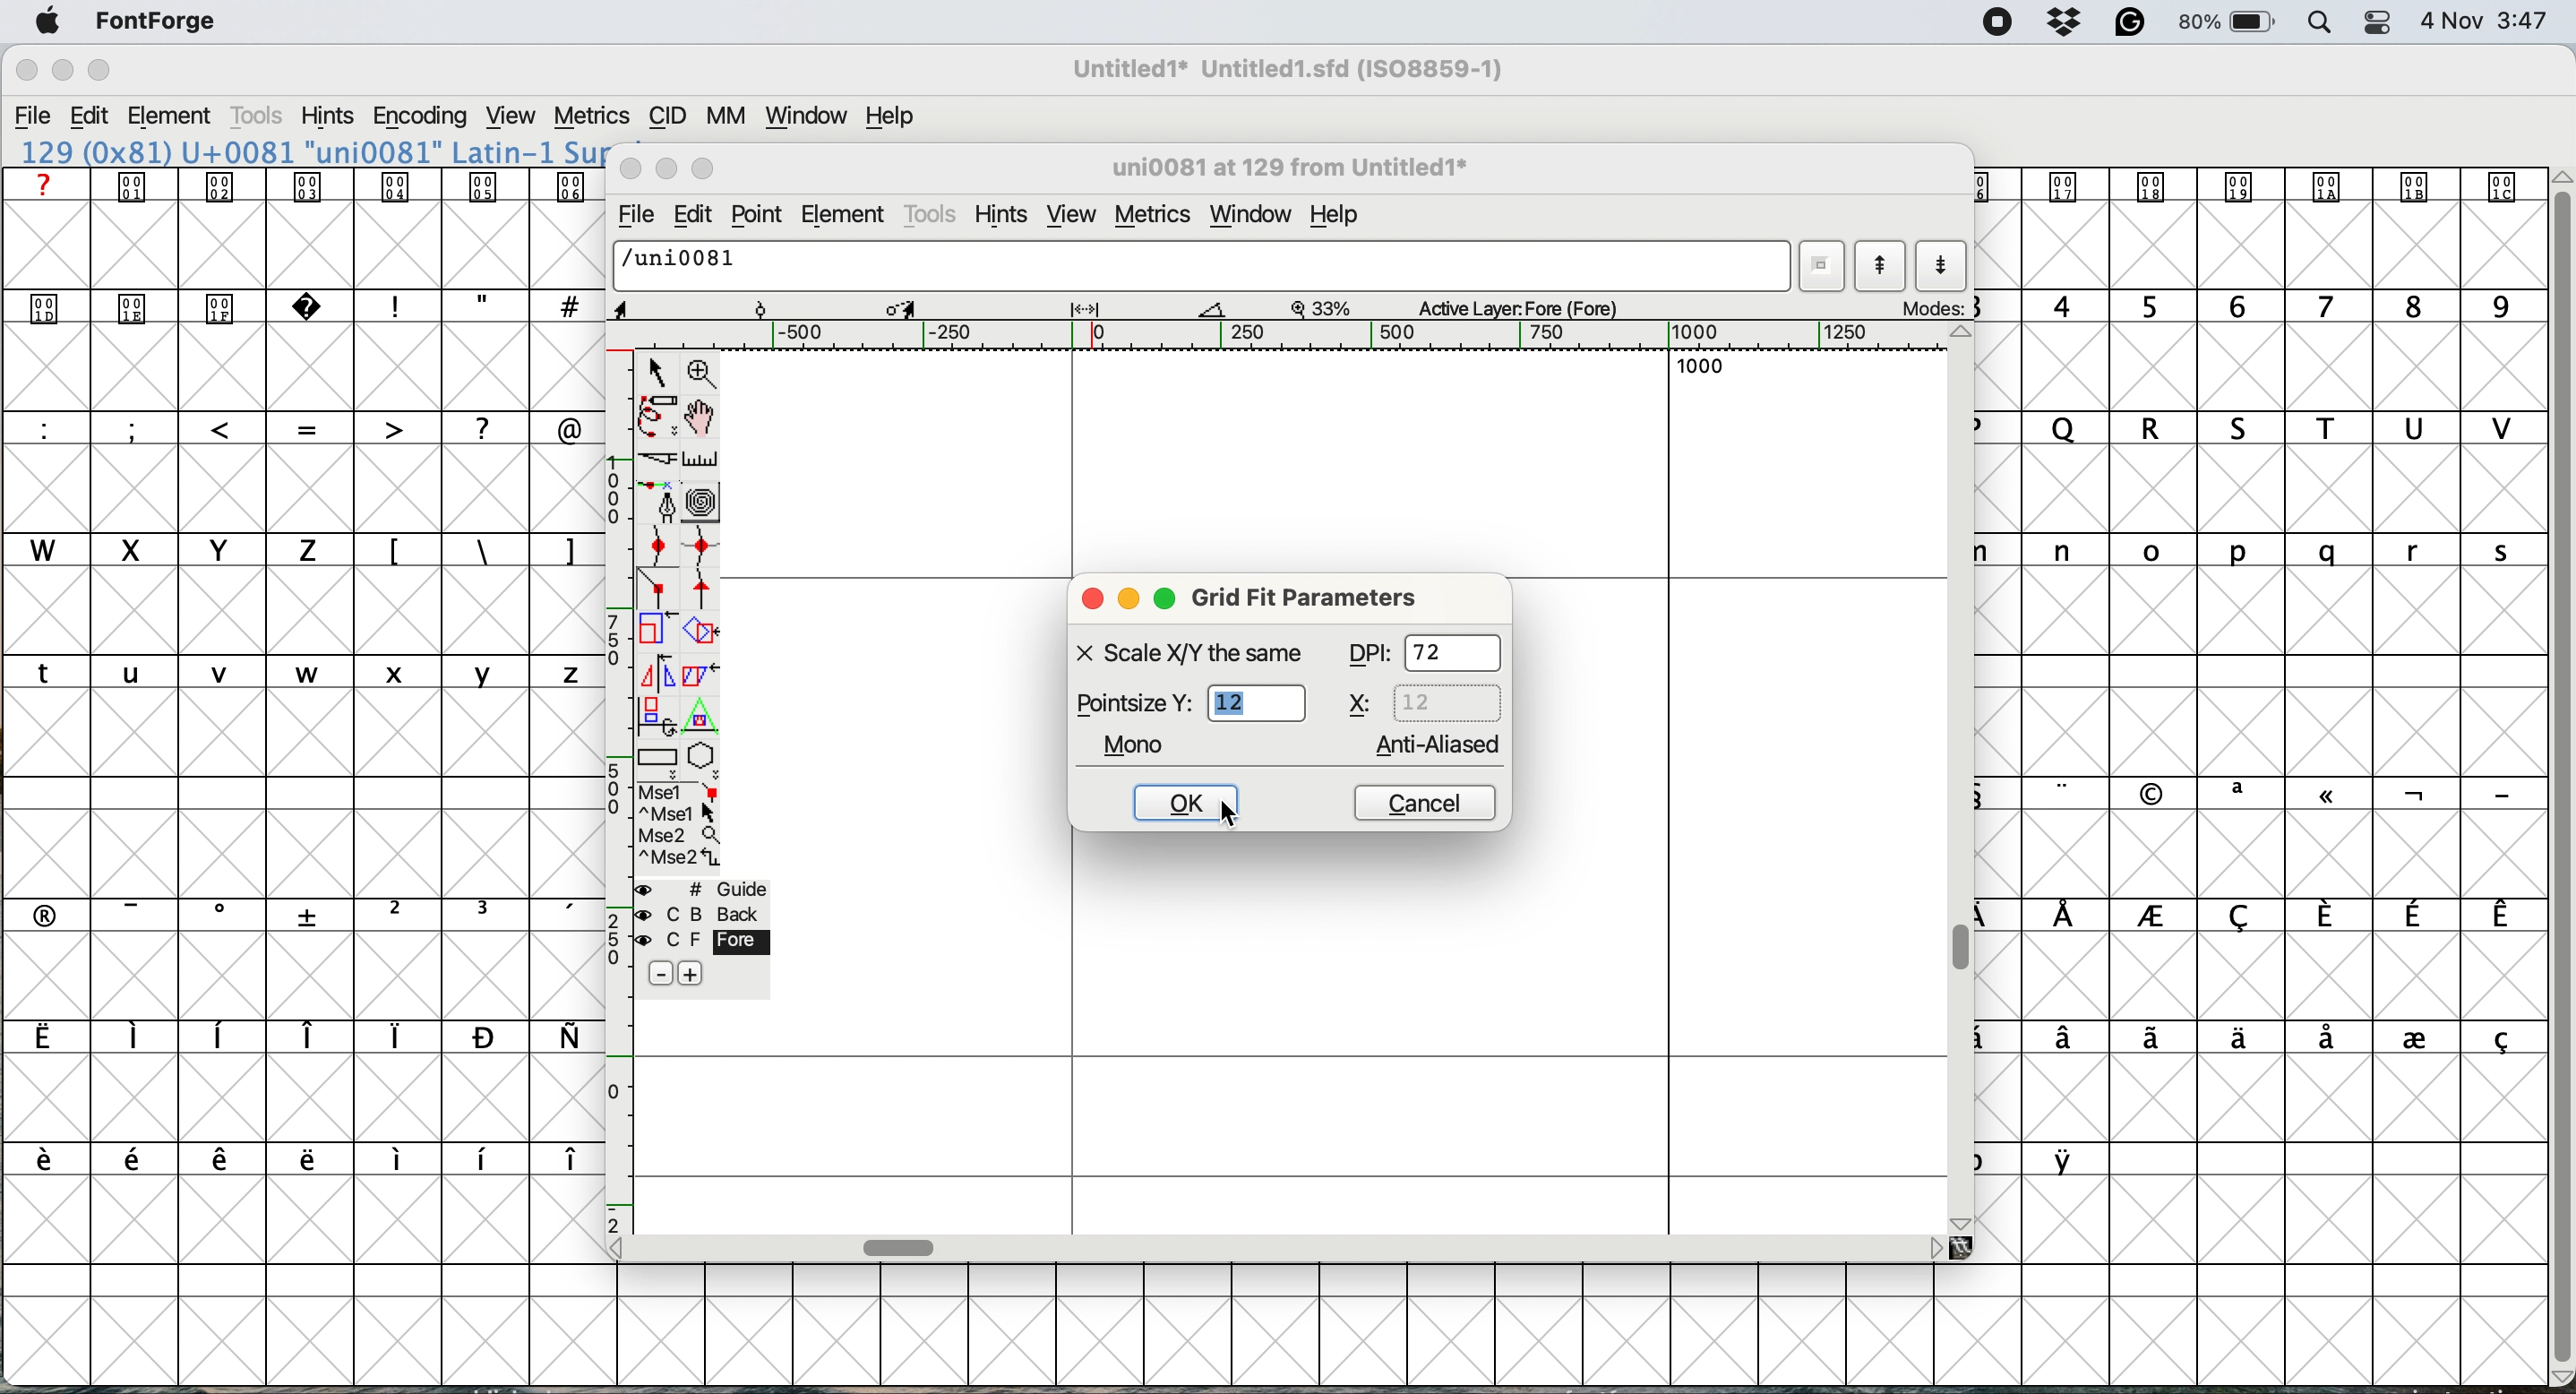 This screenshot has height=1394, width=2576. I want to click on cursor position, so click(653, 307).